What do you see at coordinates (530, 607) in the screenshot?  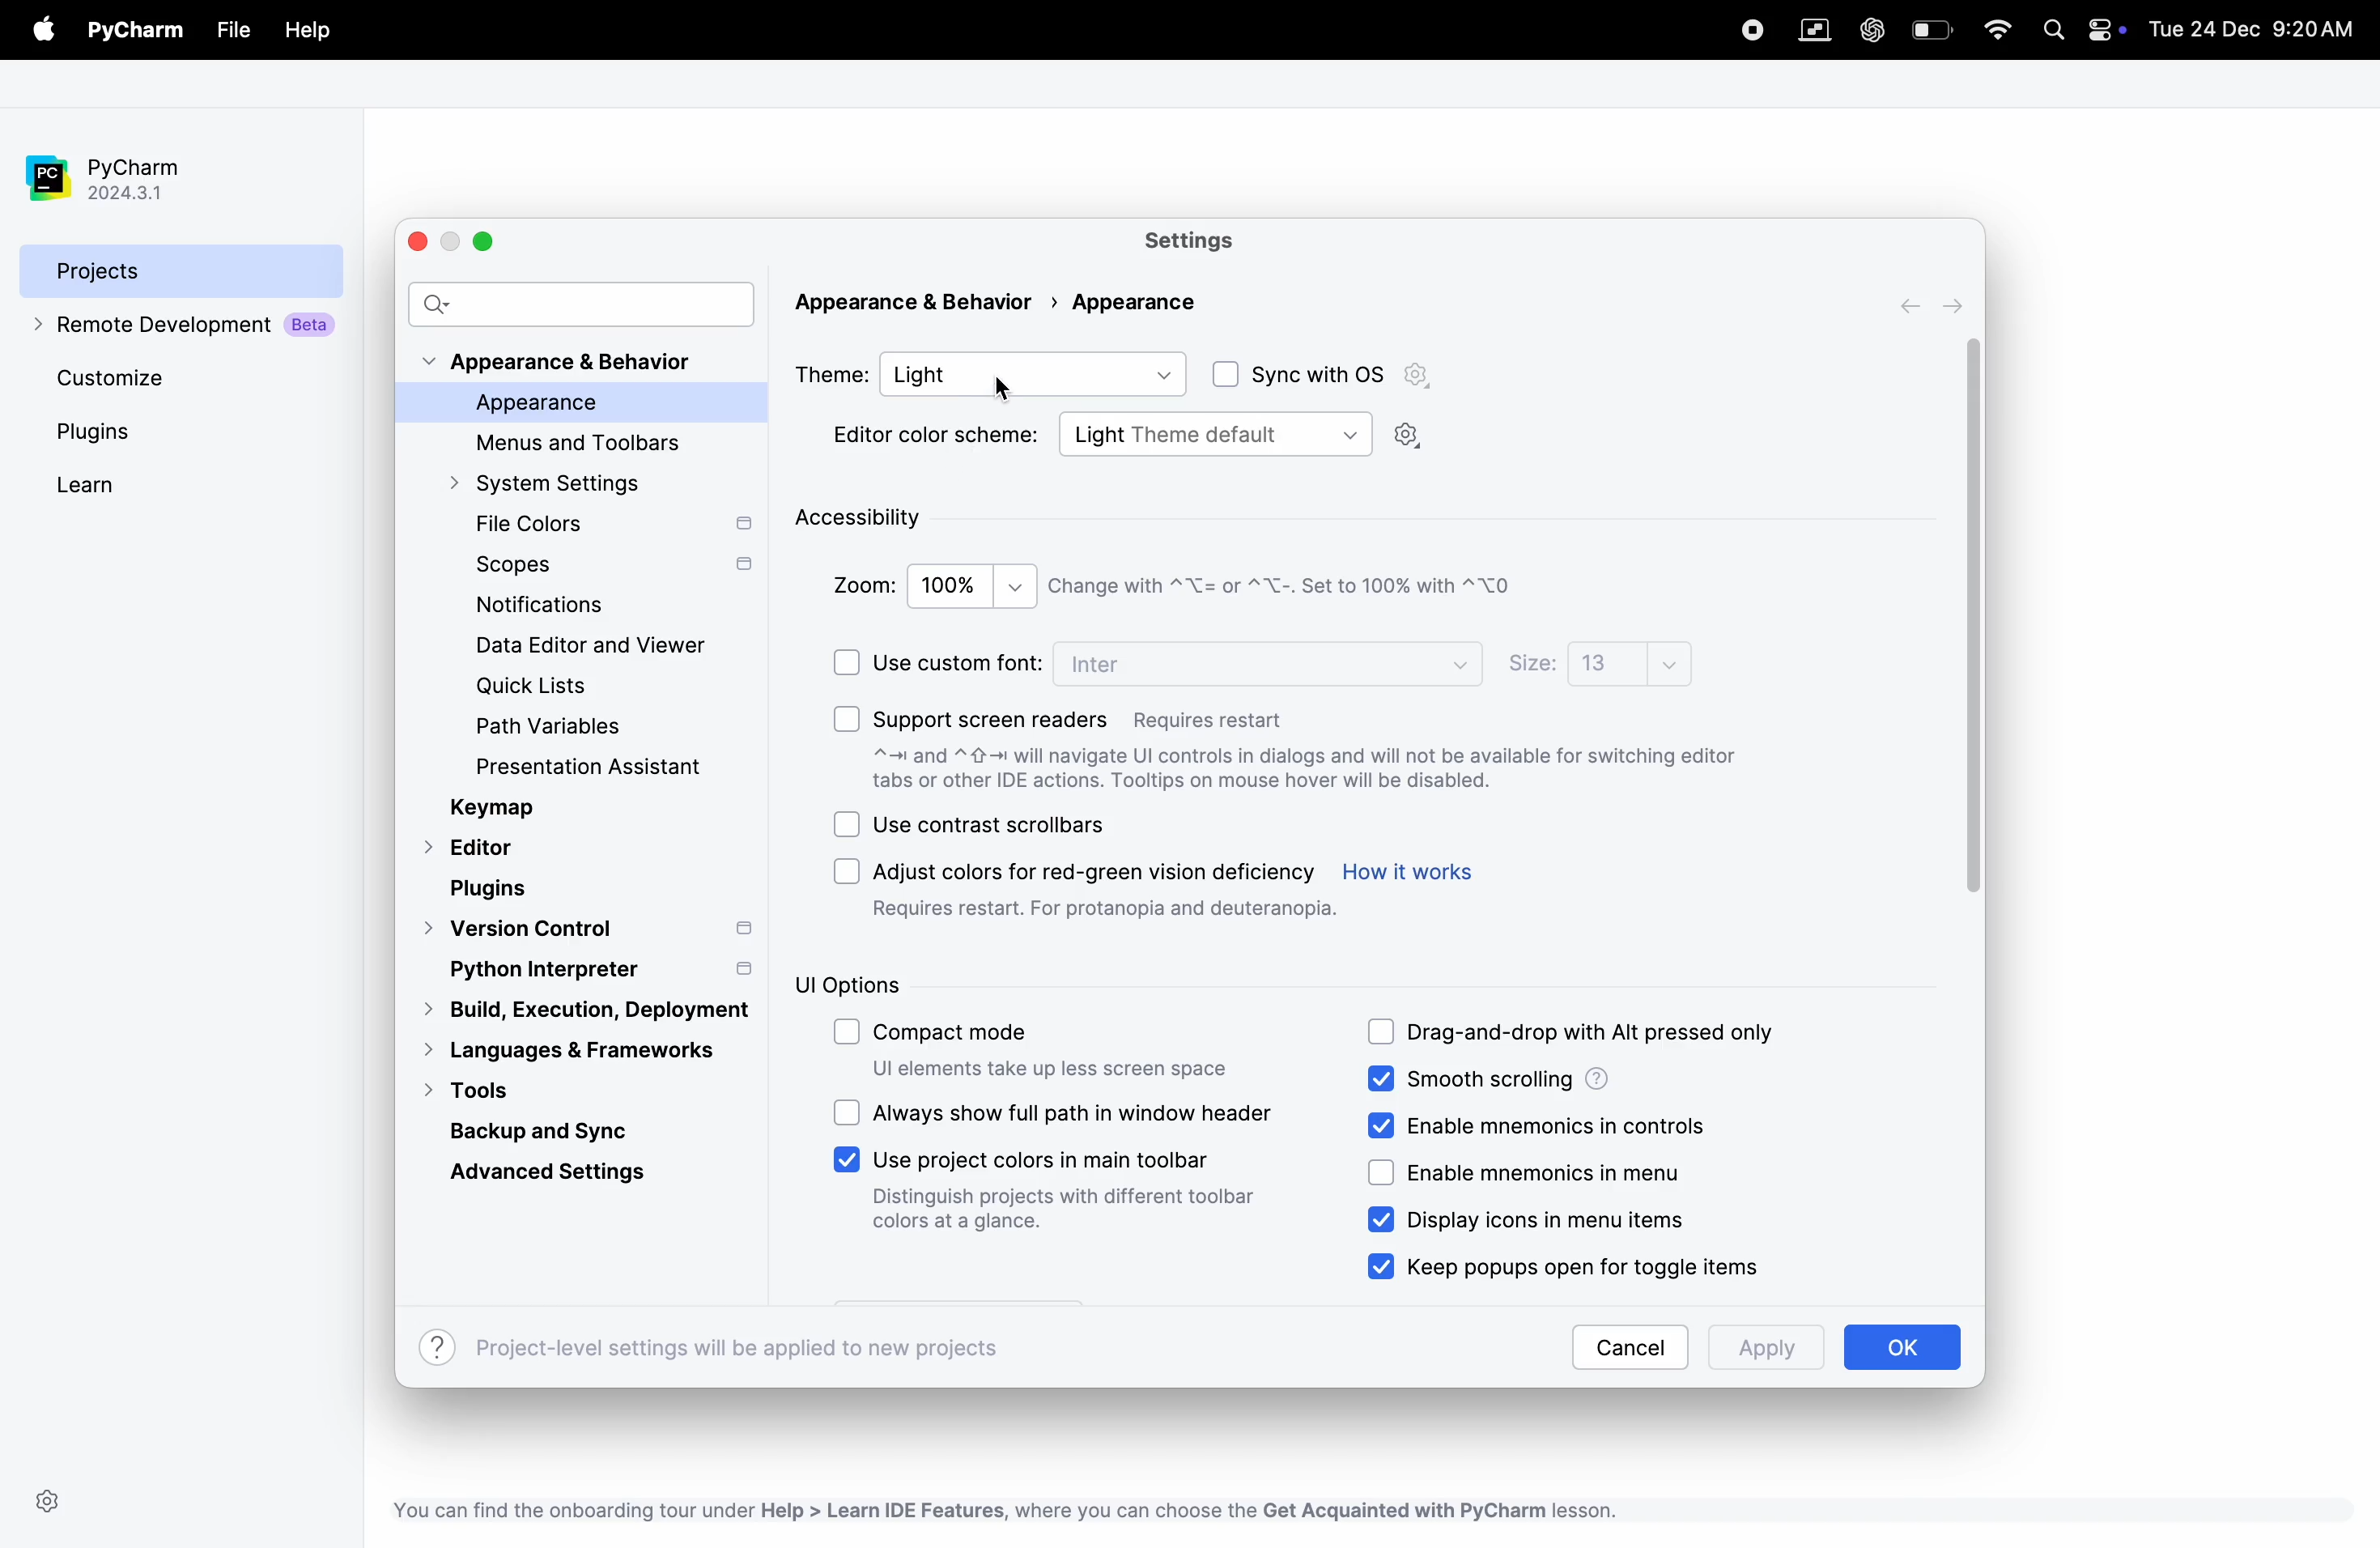 I see `notifications` at bounding box center [530, 607].